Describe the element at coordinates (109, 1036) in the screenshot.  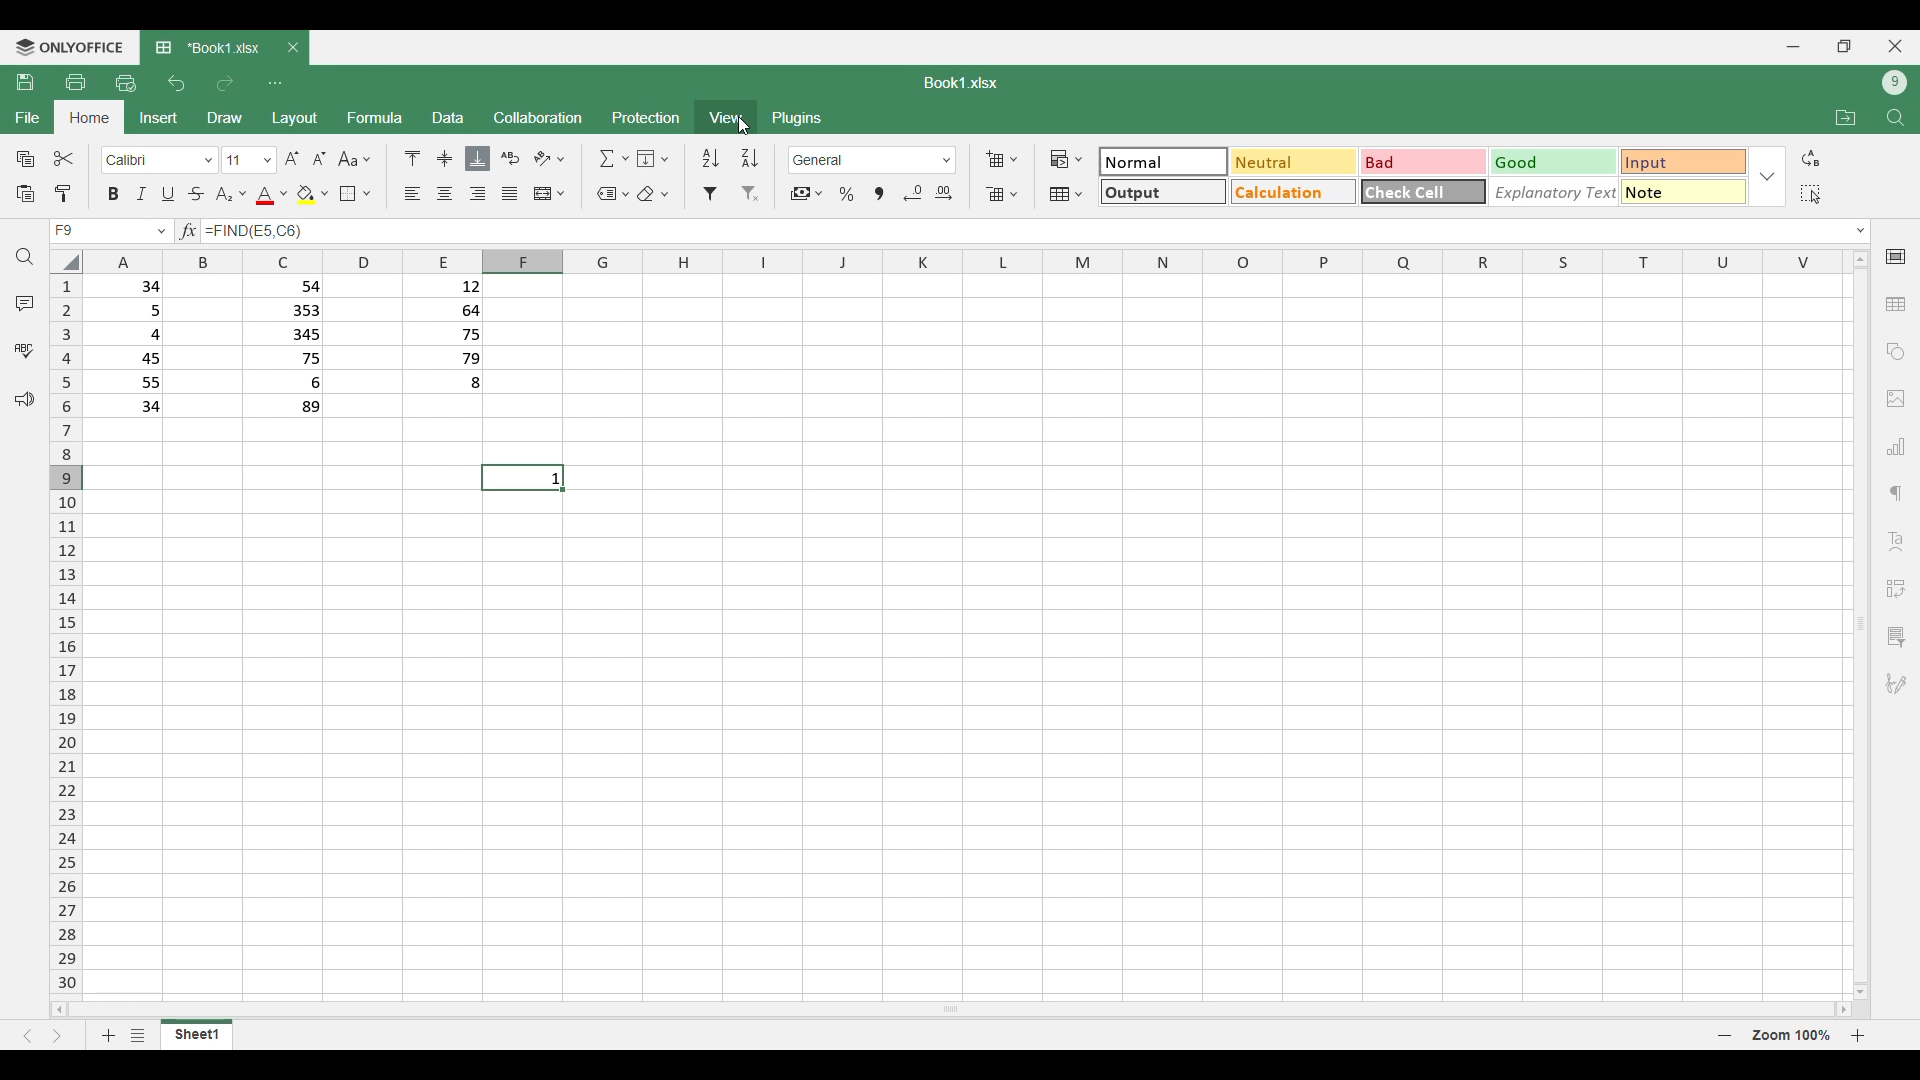
I see `Add sheet` at that location.